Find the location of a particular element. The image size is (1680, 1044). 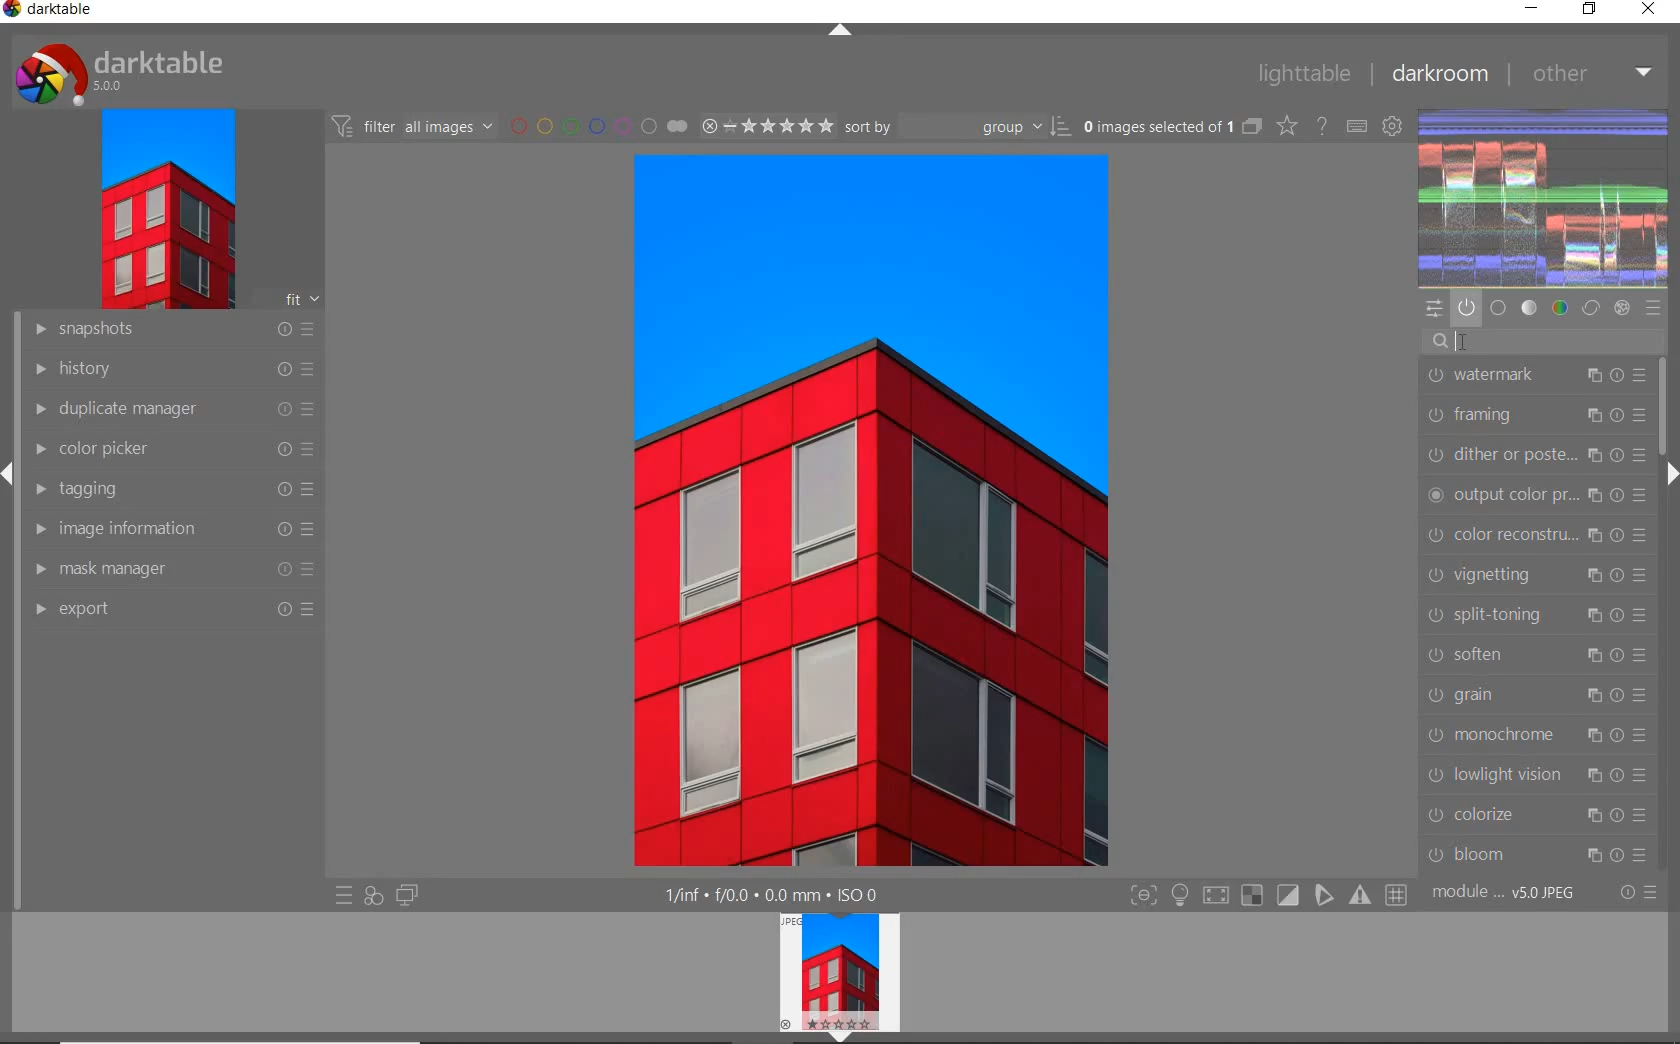

filter all images is located at coordinates (414, 126).